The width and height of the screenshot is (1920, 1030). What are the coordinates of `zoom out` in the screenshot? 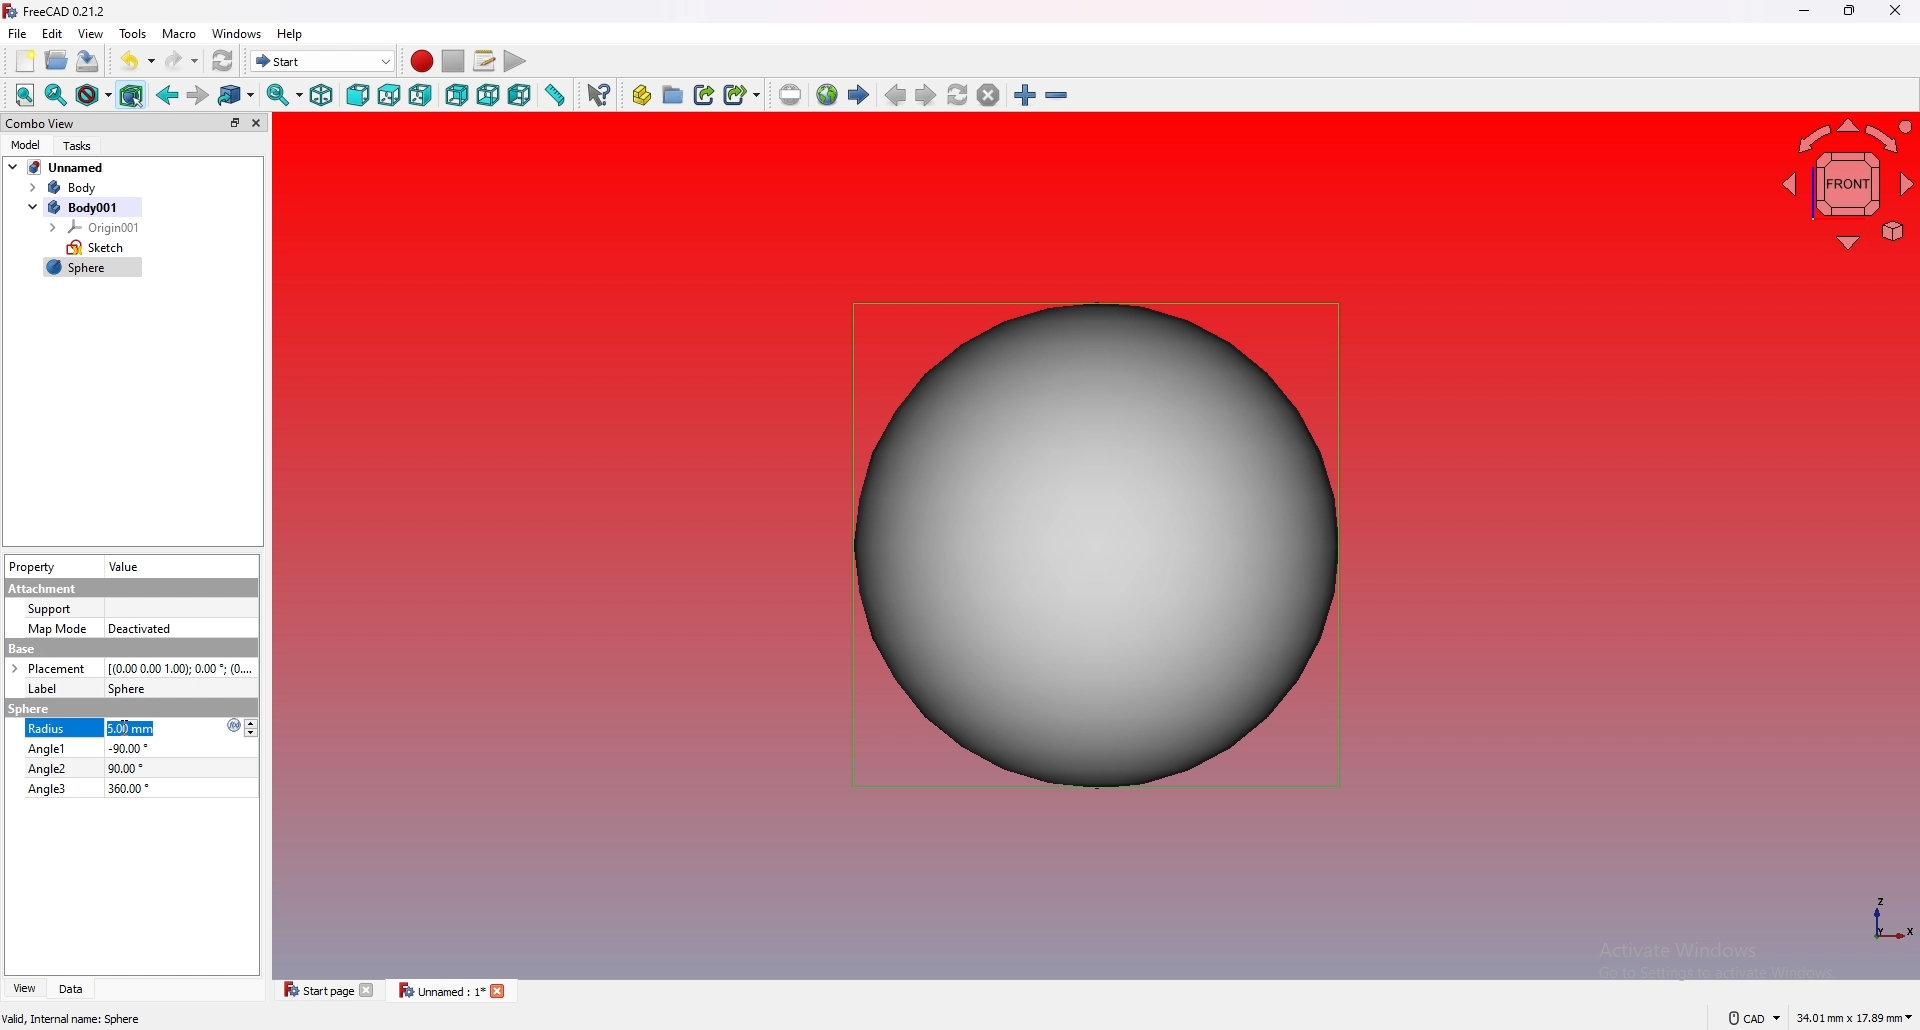 It's located at (1055, 95).